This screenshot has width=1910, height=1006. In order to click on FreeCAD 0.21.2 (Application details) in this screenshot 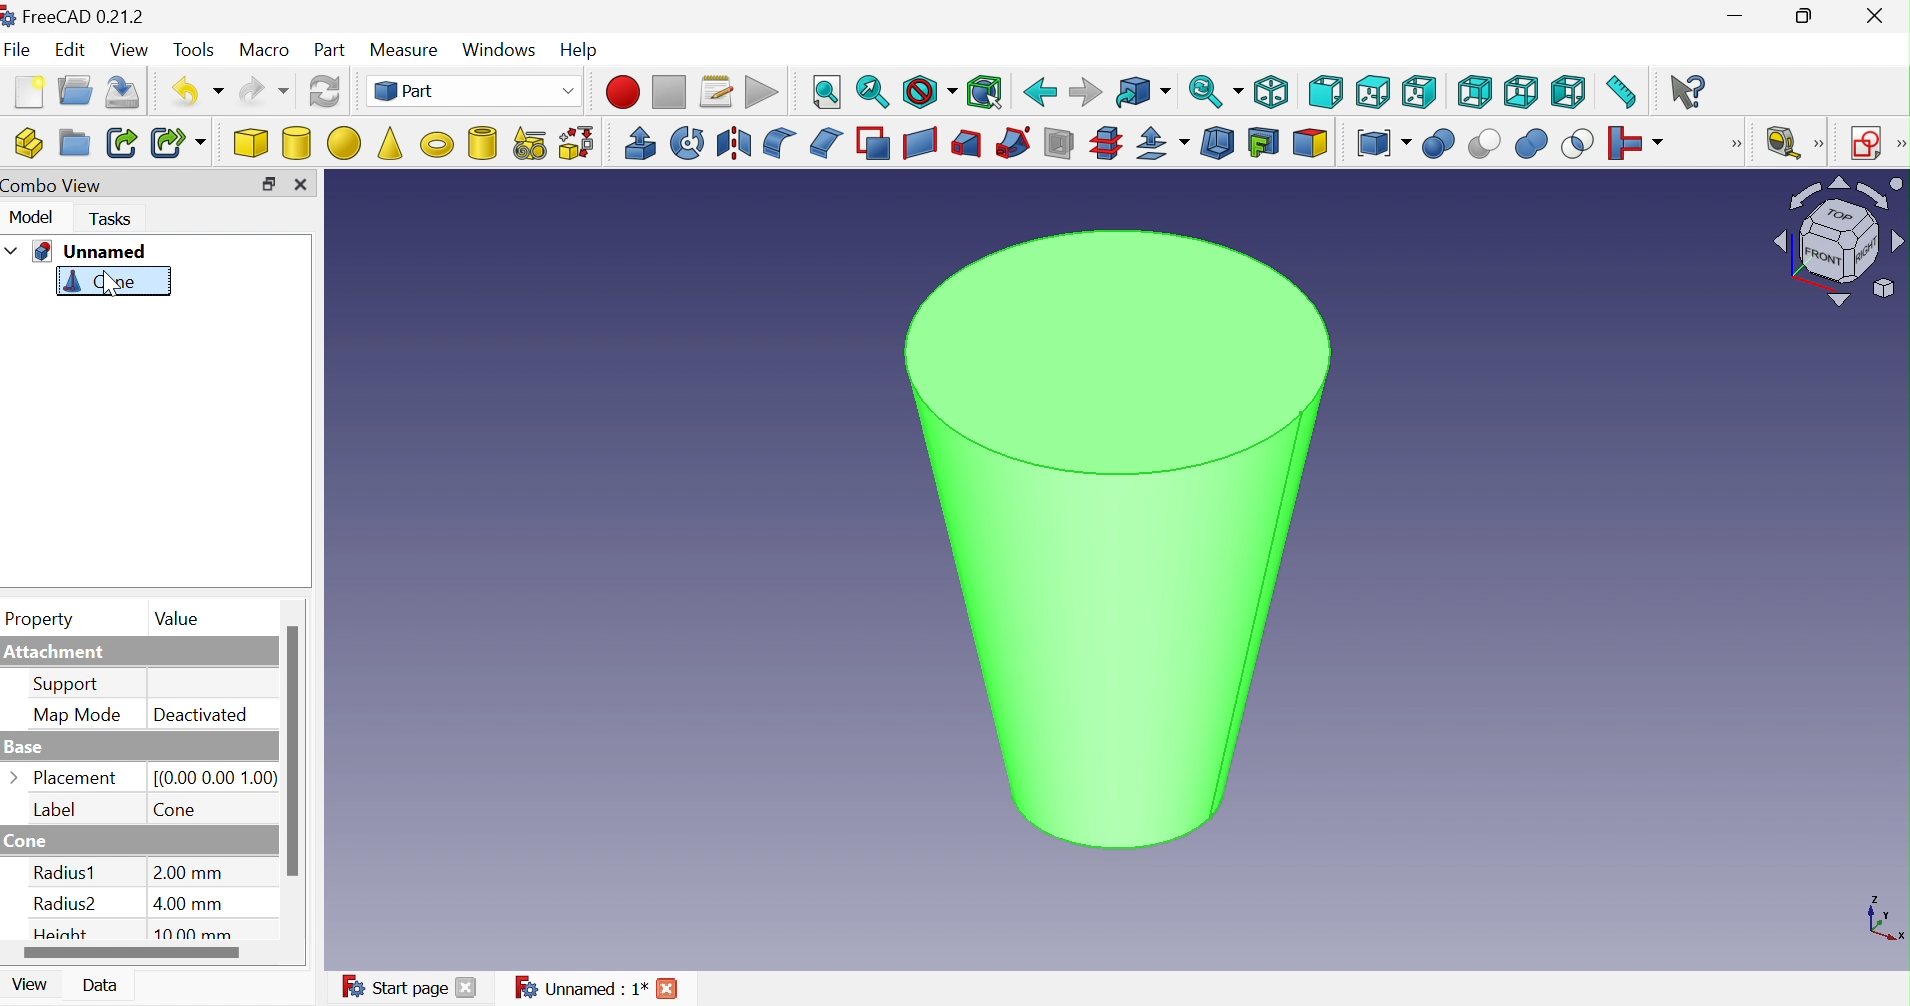, I will do `click(74, 17)`.